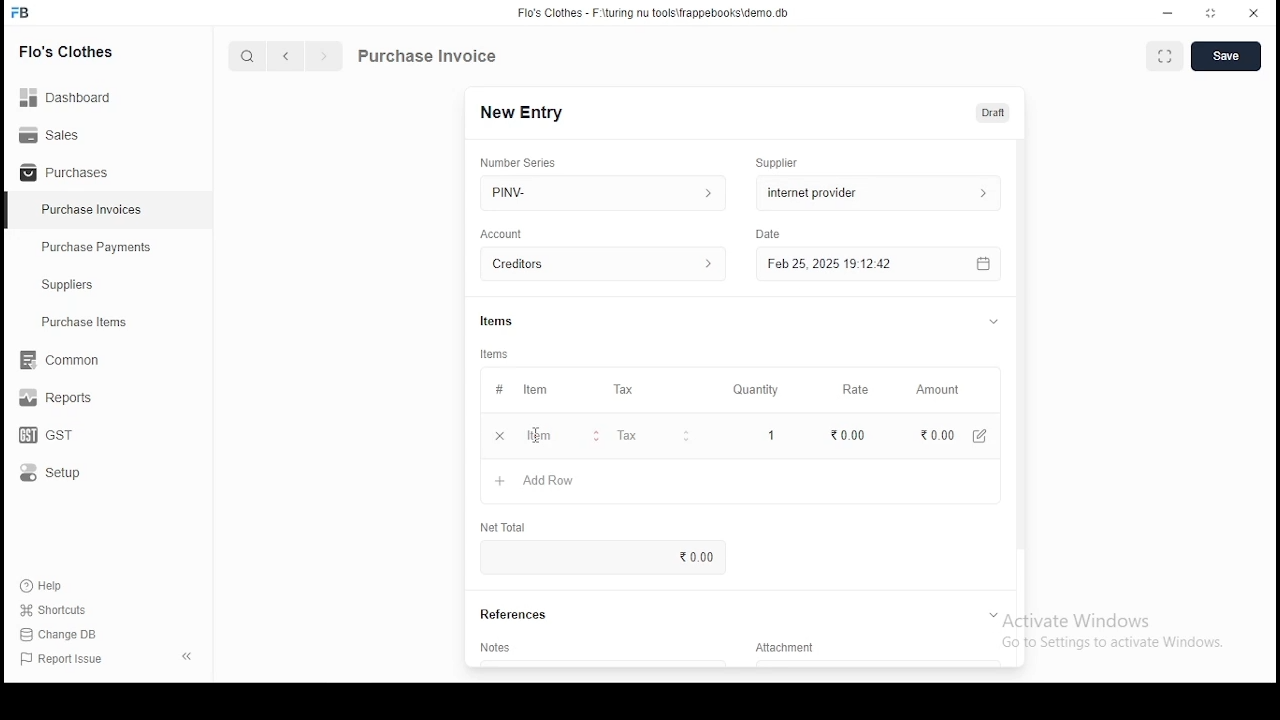 The width and height of the screenshot is (1280, 720). Describe the element at coordinates (75, 91) in the screenshot. I see `dashboard` at that location.